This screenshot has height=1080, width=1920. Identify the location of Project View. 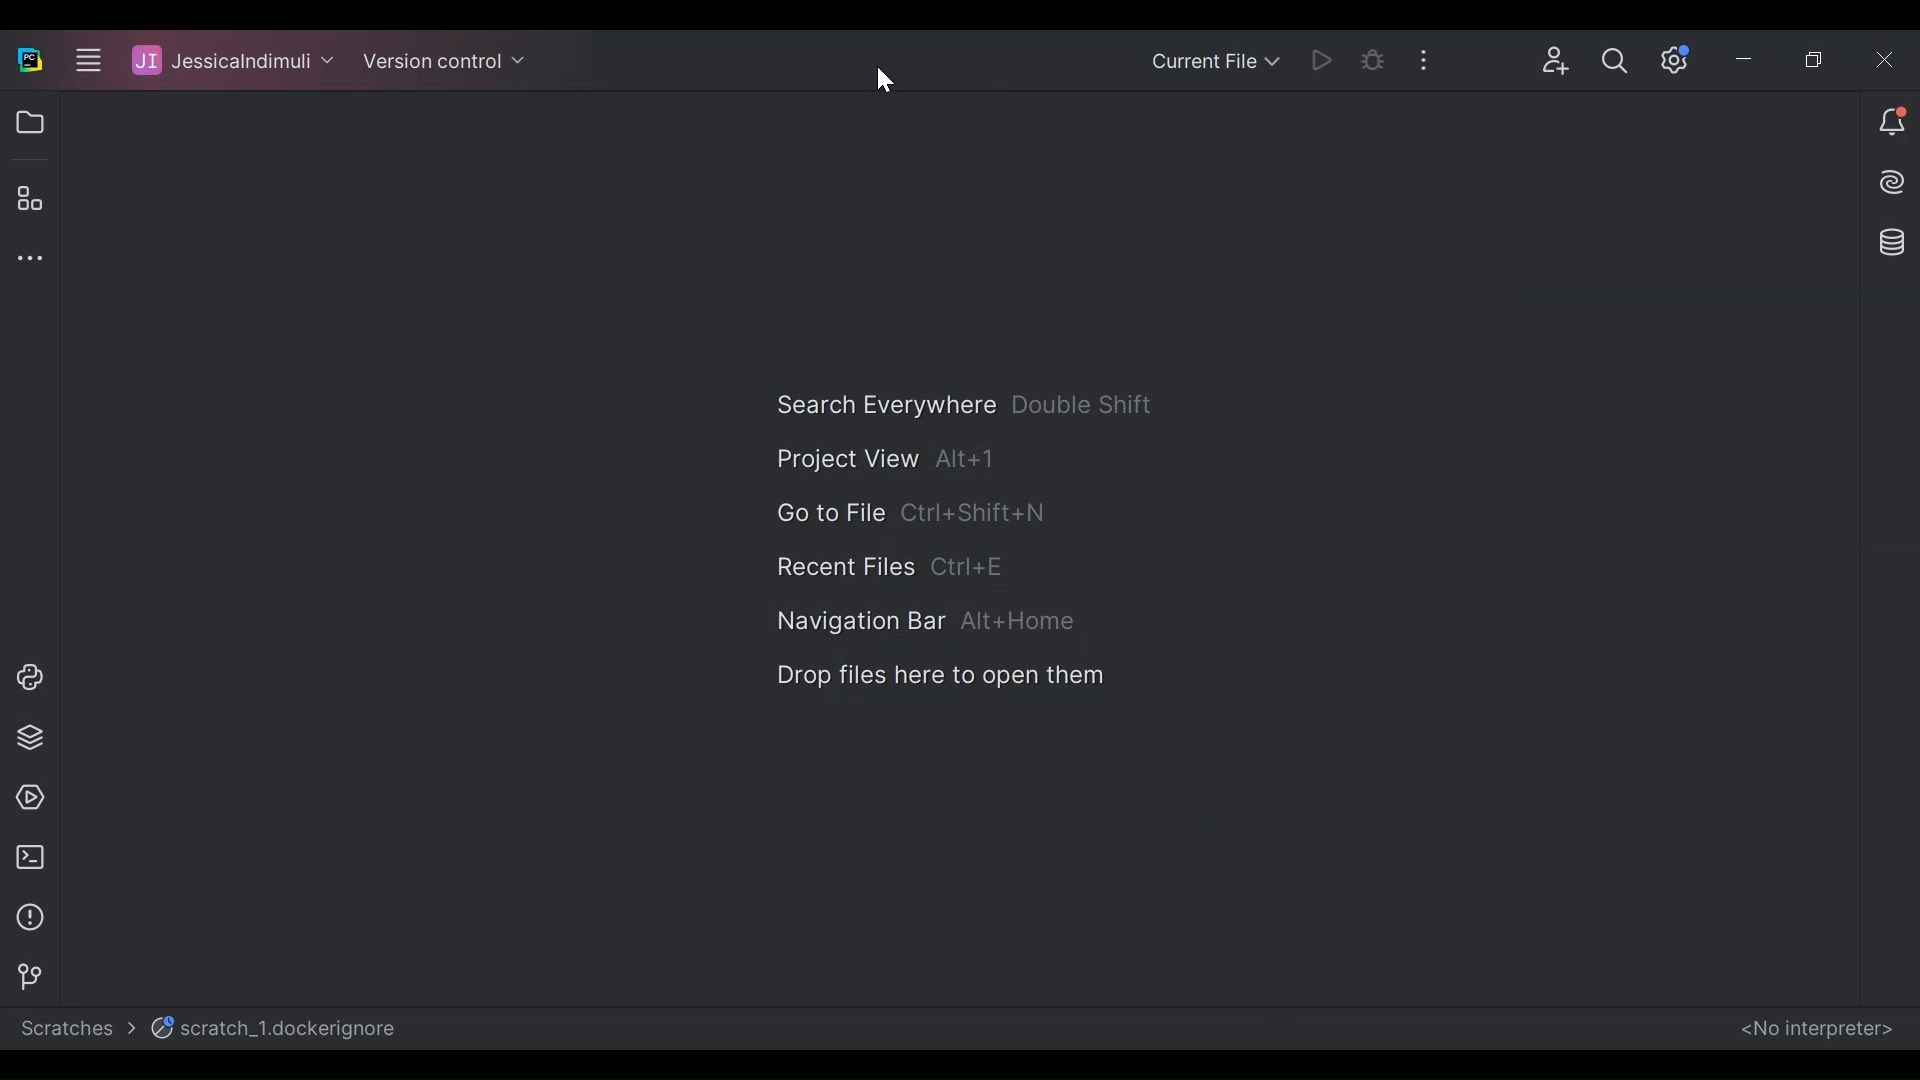
(882, 459).